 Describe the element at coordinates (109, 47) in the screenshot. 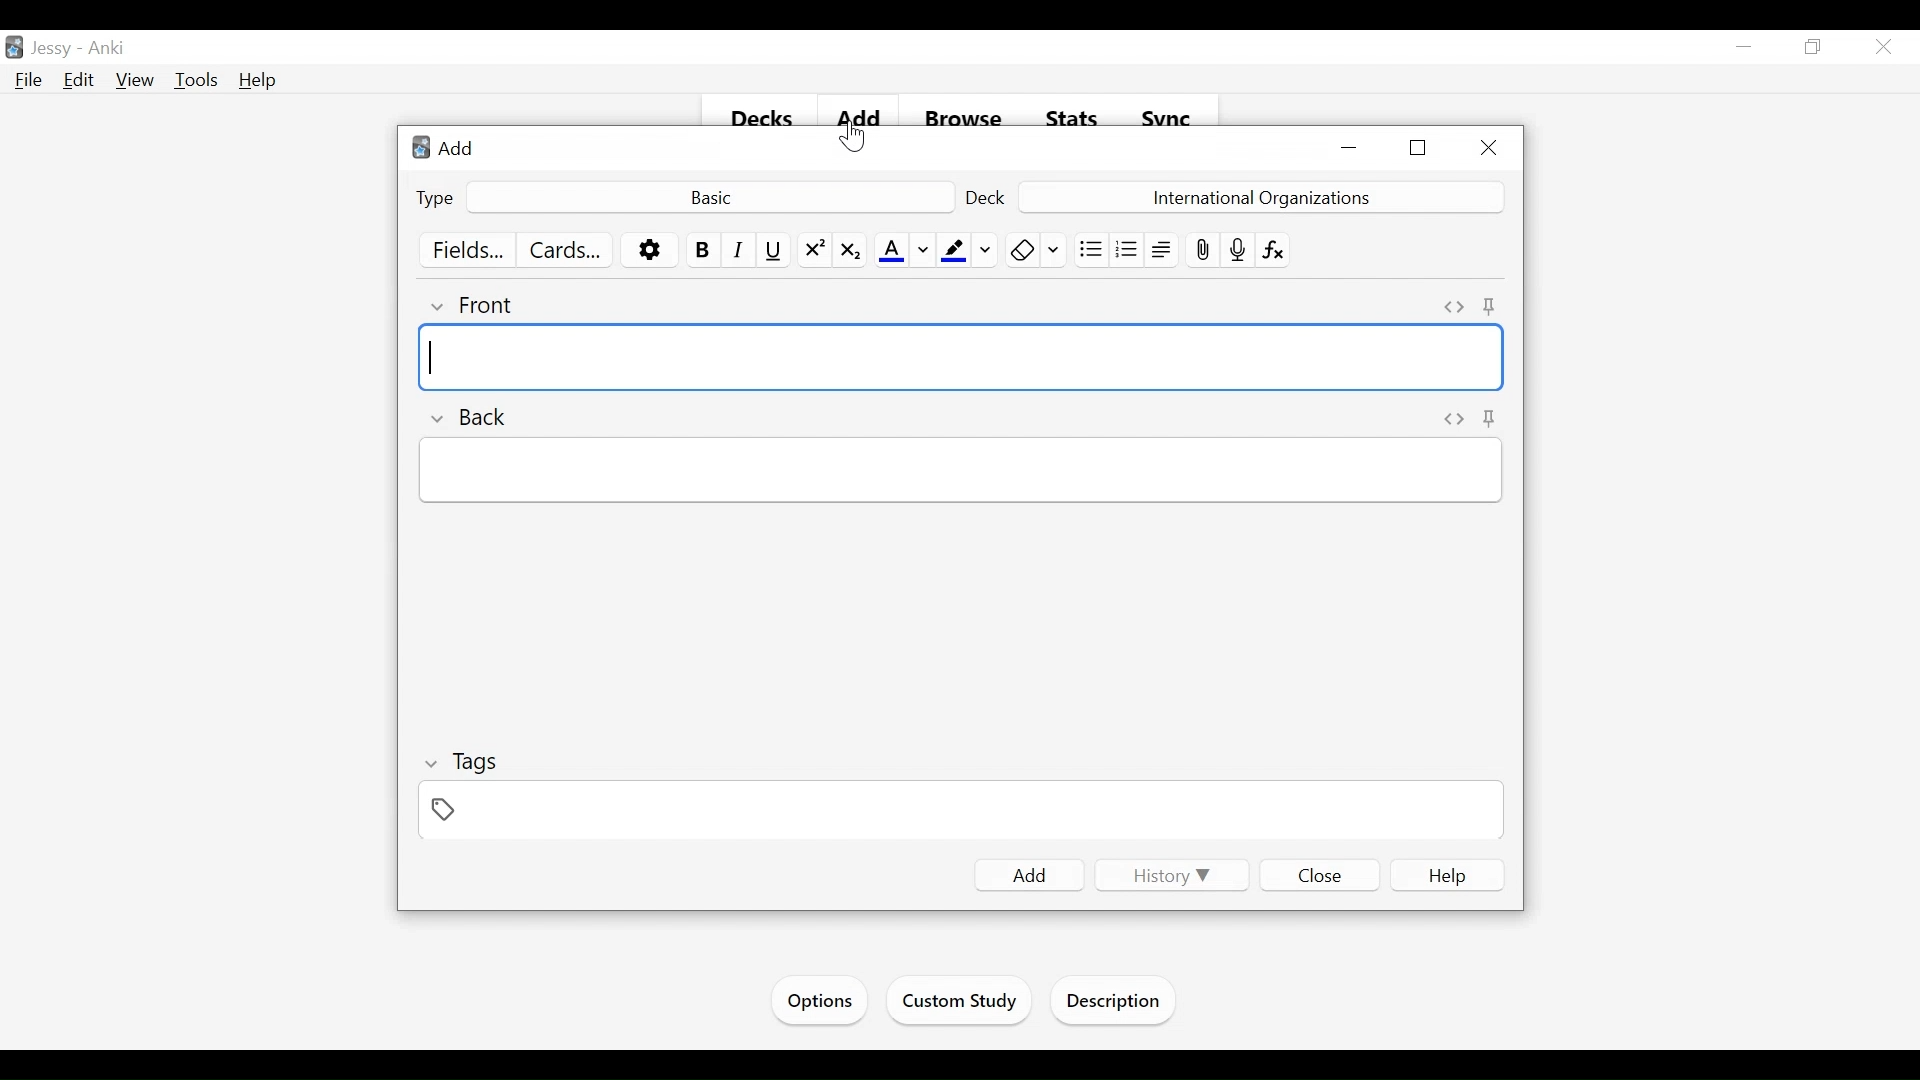

I see `Anki` at that location.